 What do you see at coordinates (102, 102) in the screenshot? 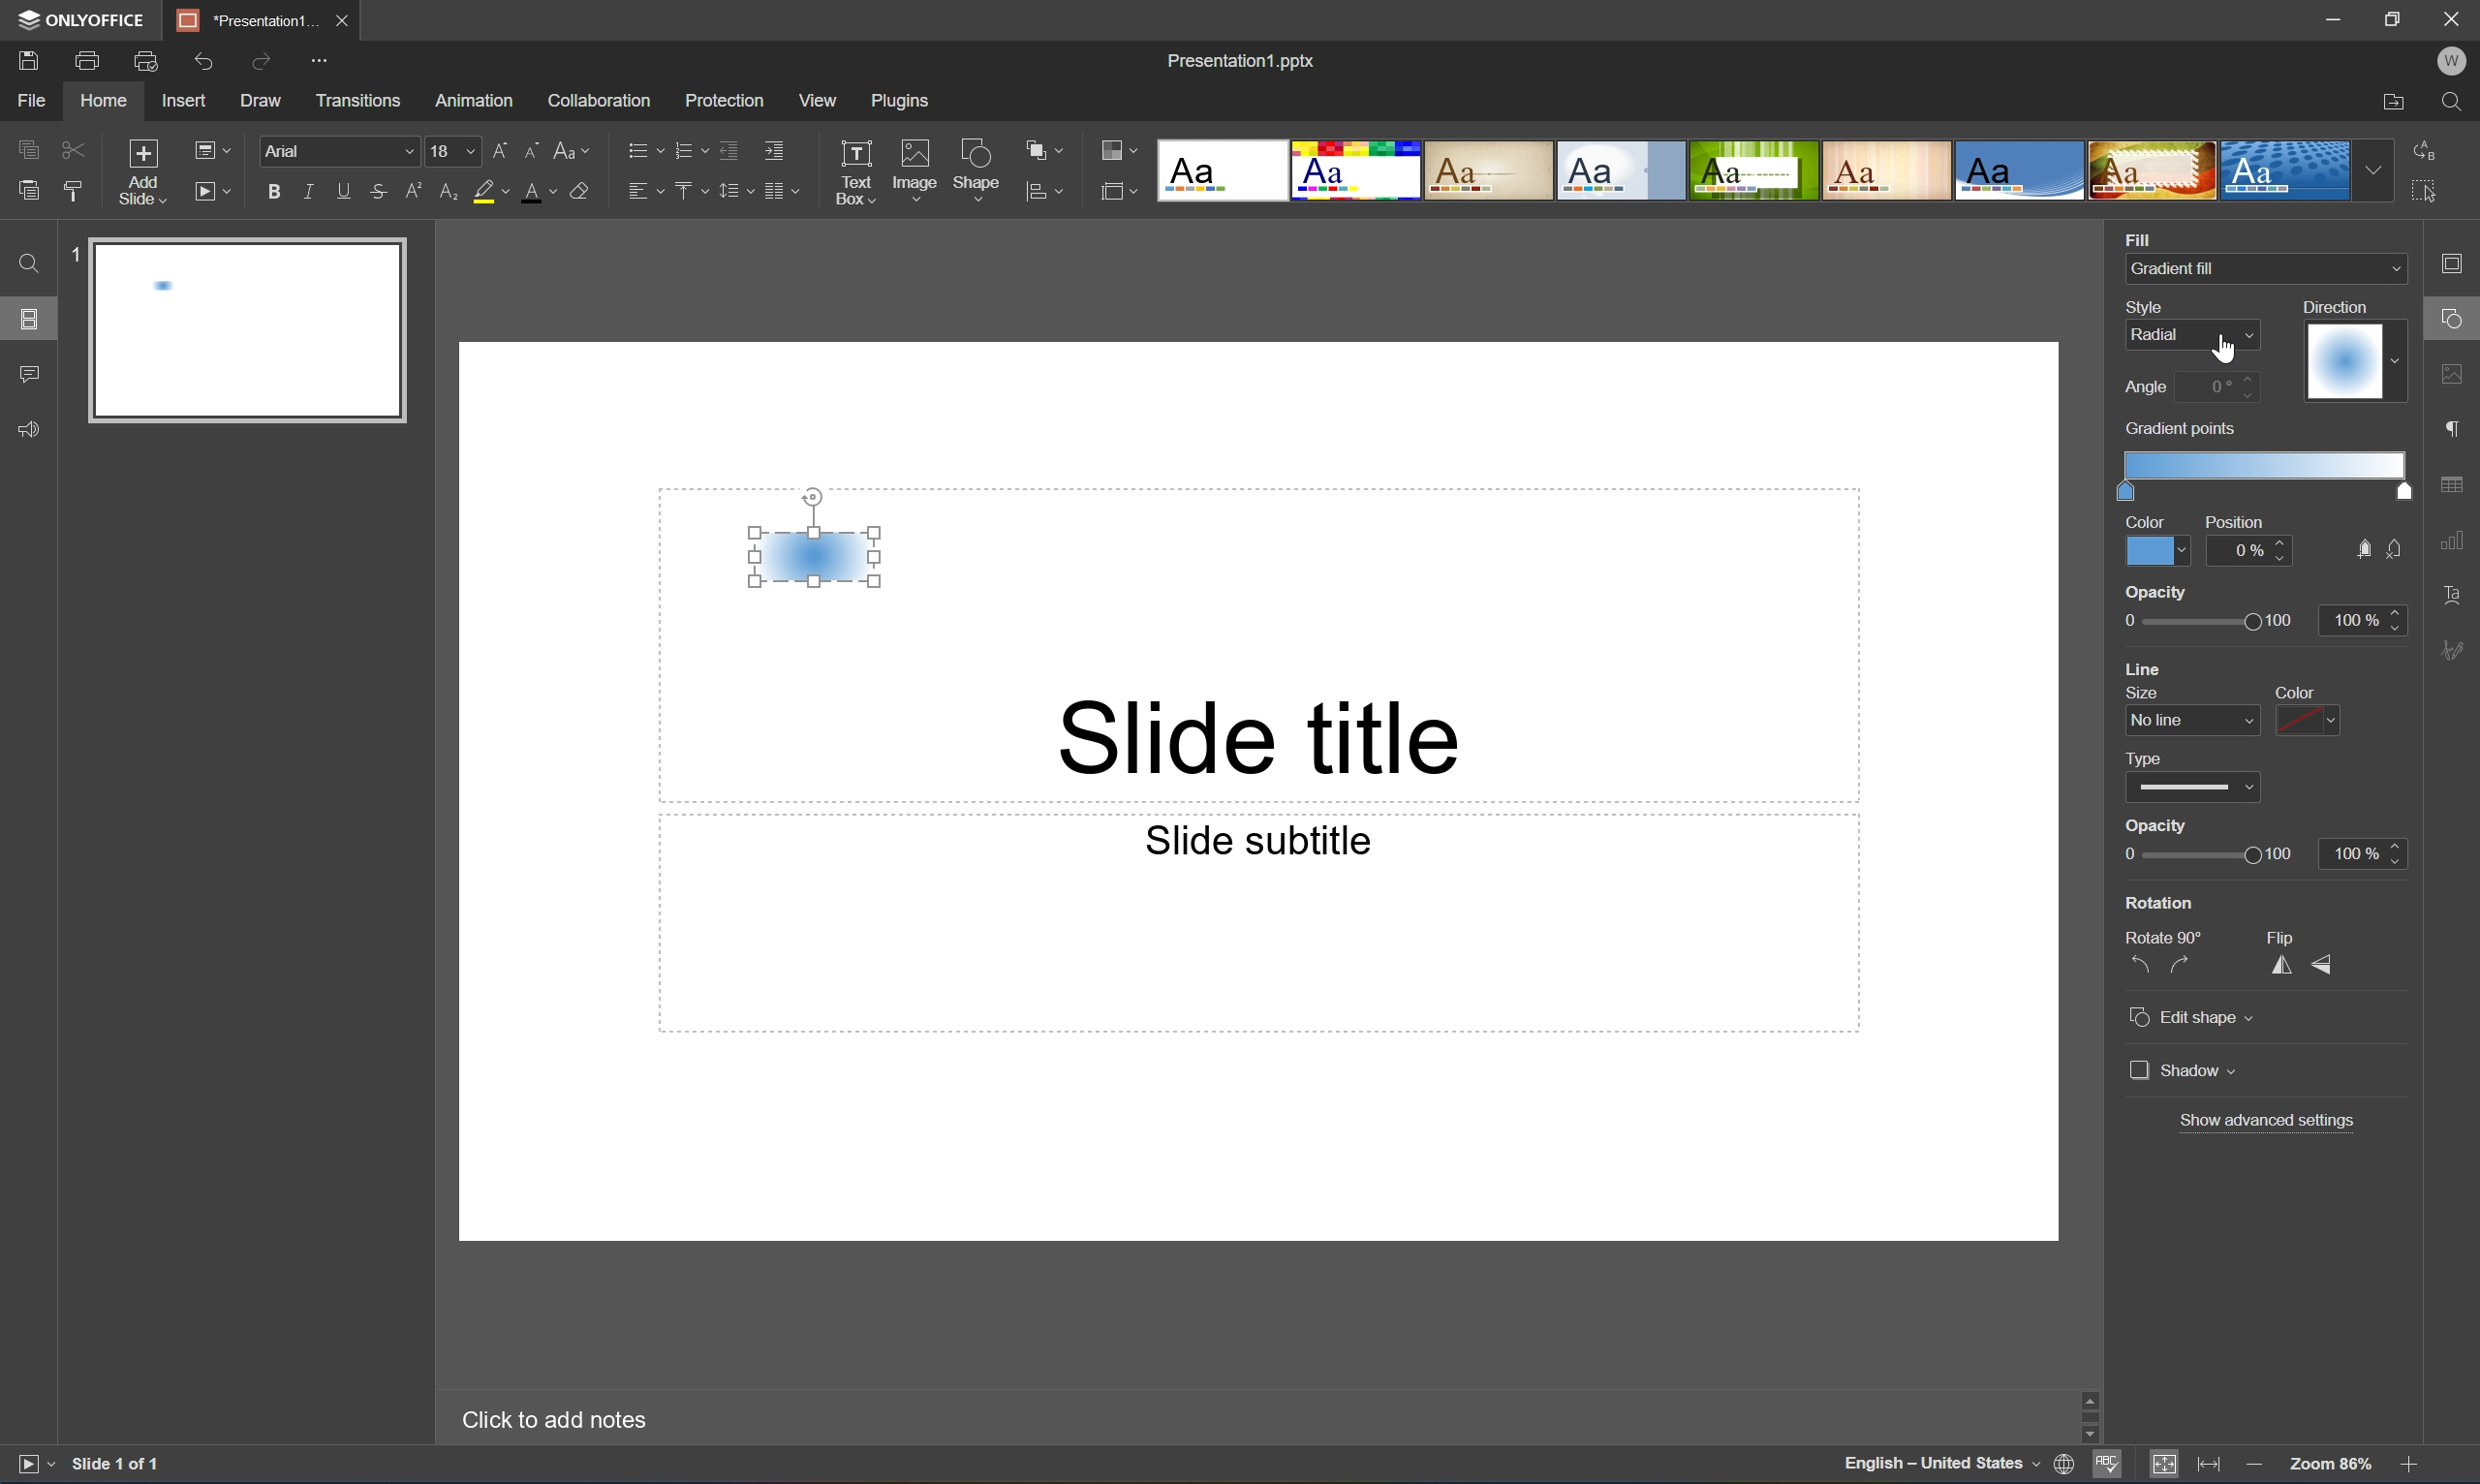
I see `Home` at bounding box center [102, 102].